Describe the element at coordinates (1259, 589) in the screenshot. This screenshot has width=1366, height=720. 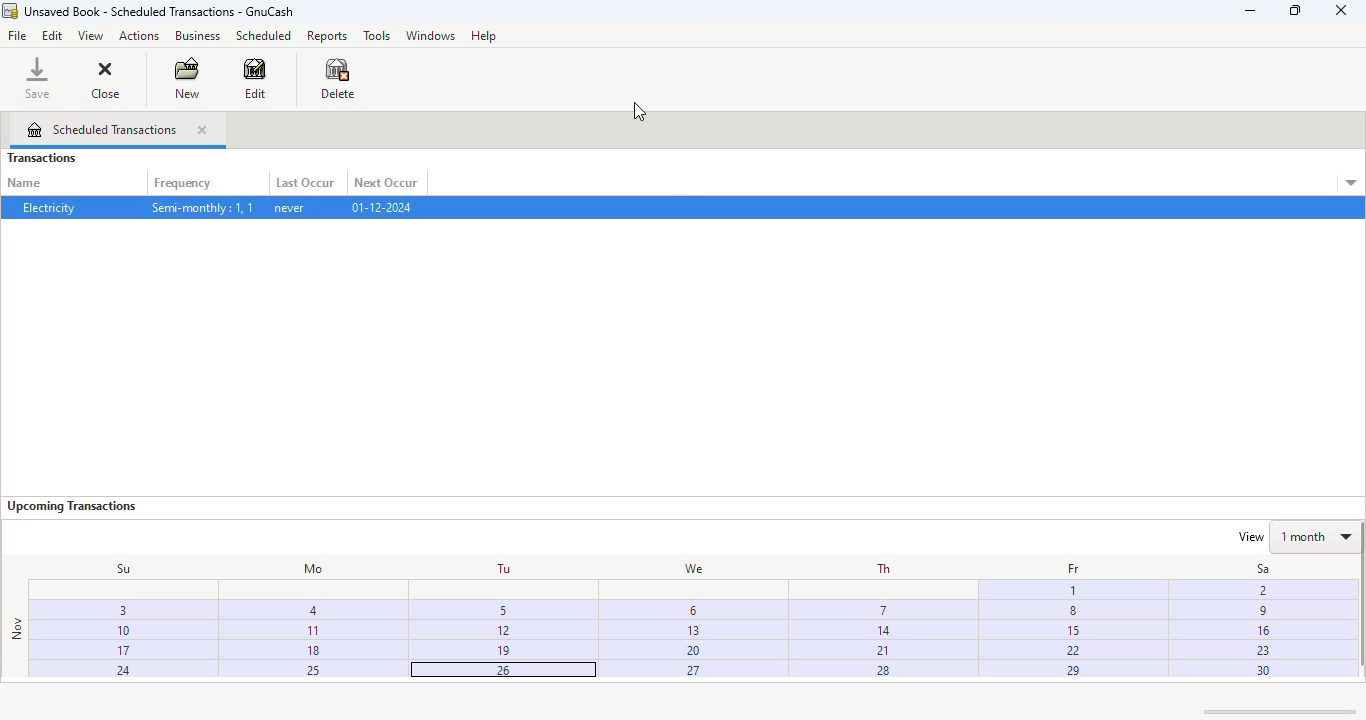
I see `Fi` at that location.